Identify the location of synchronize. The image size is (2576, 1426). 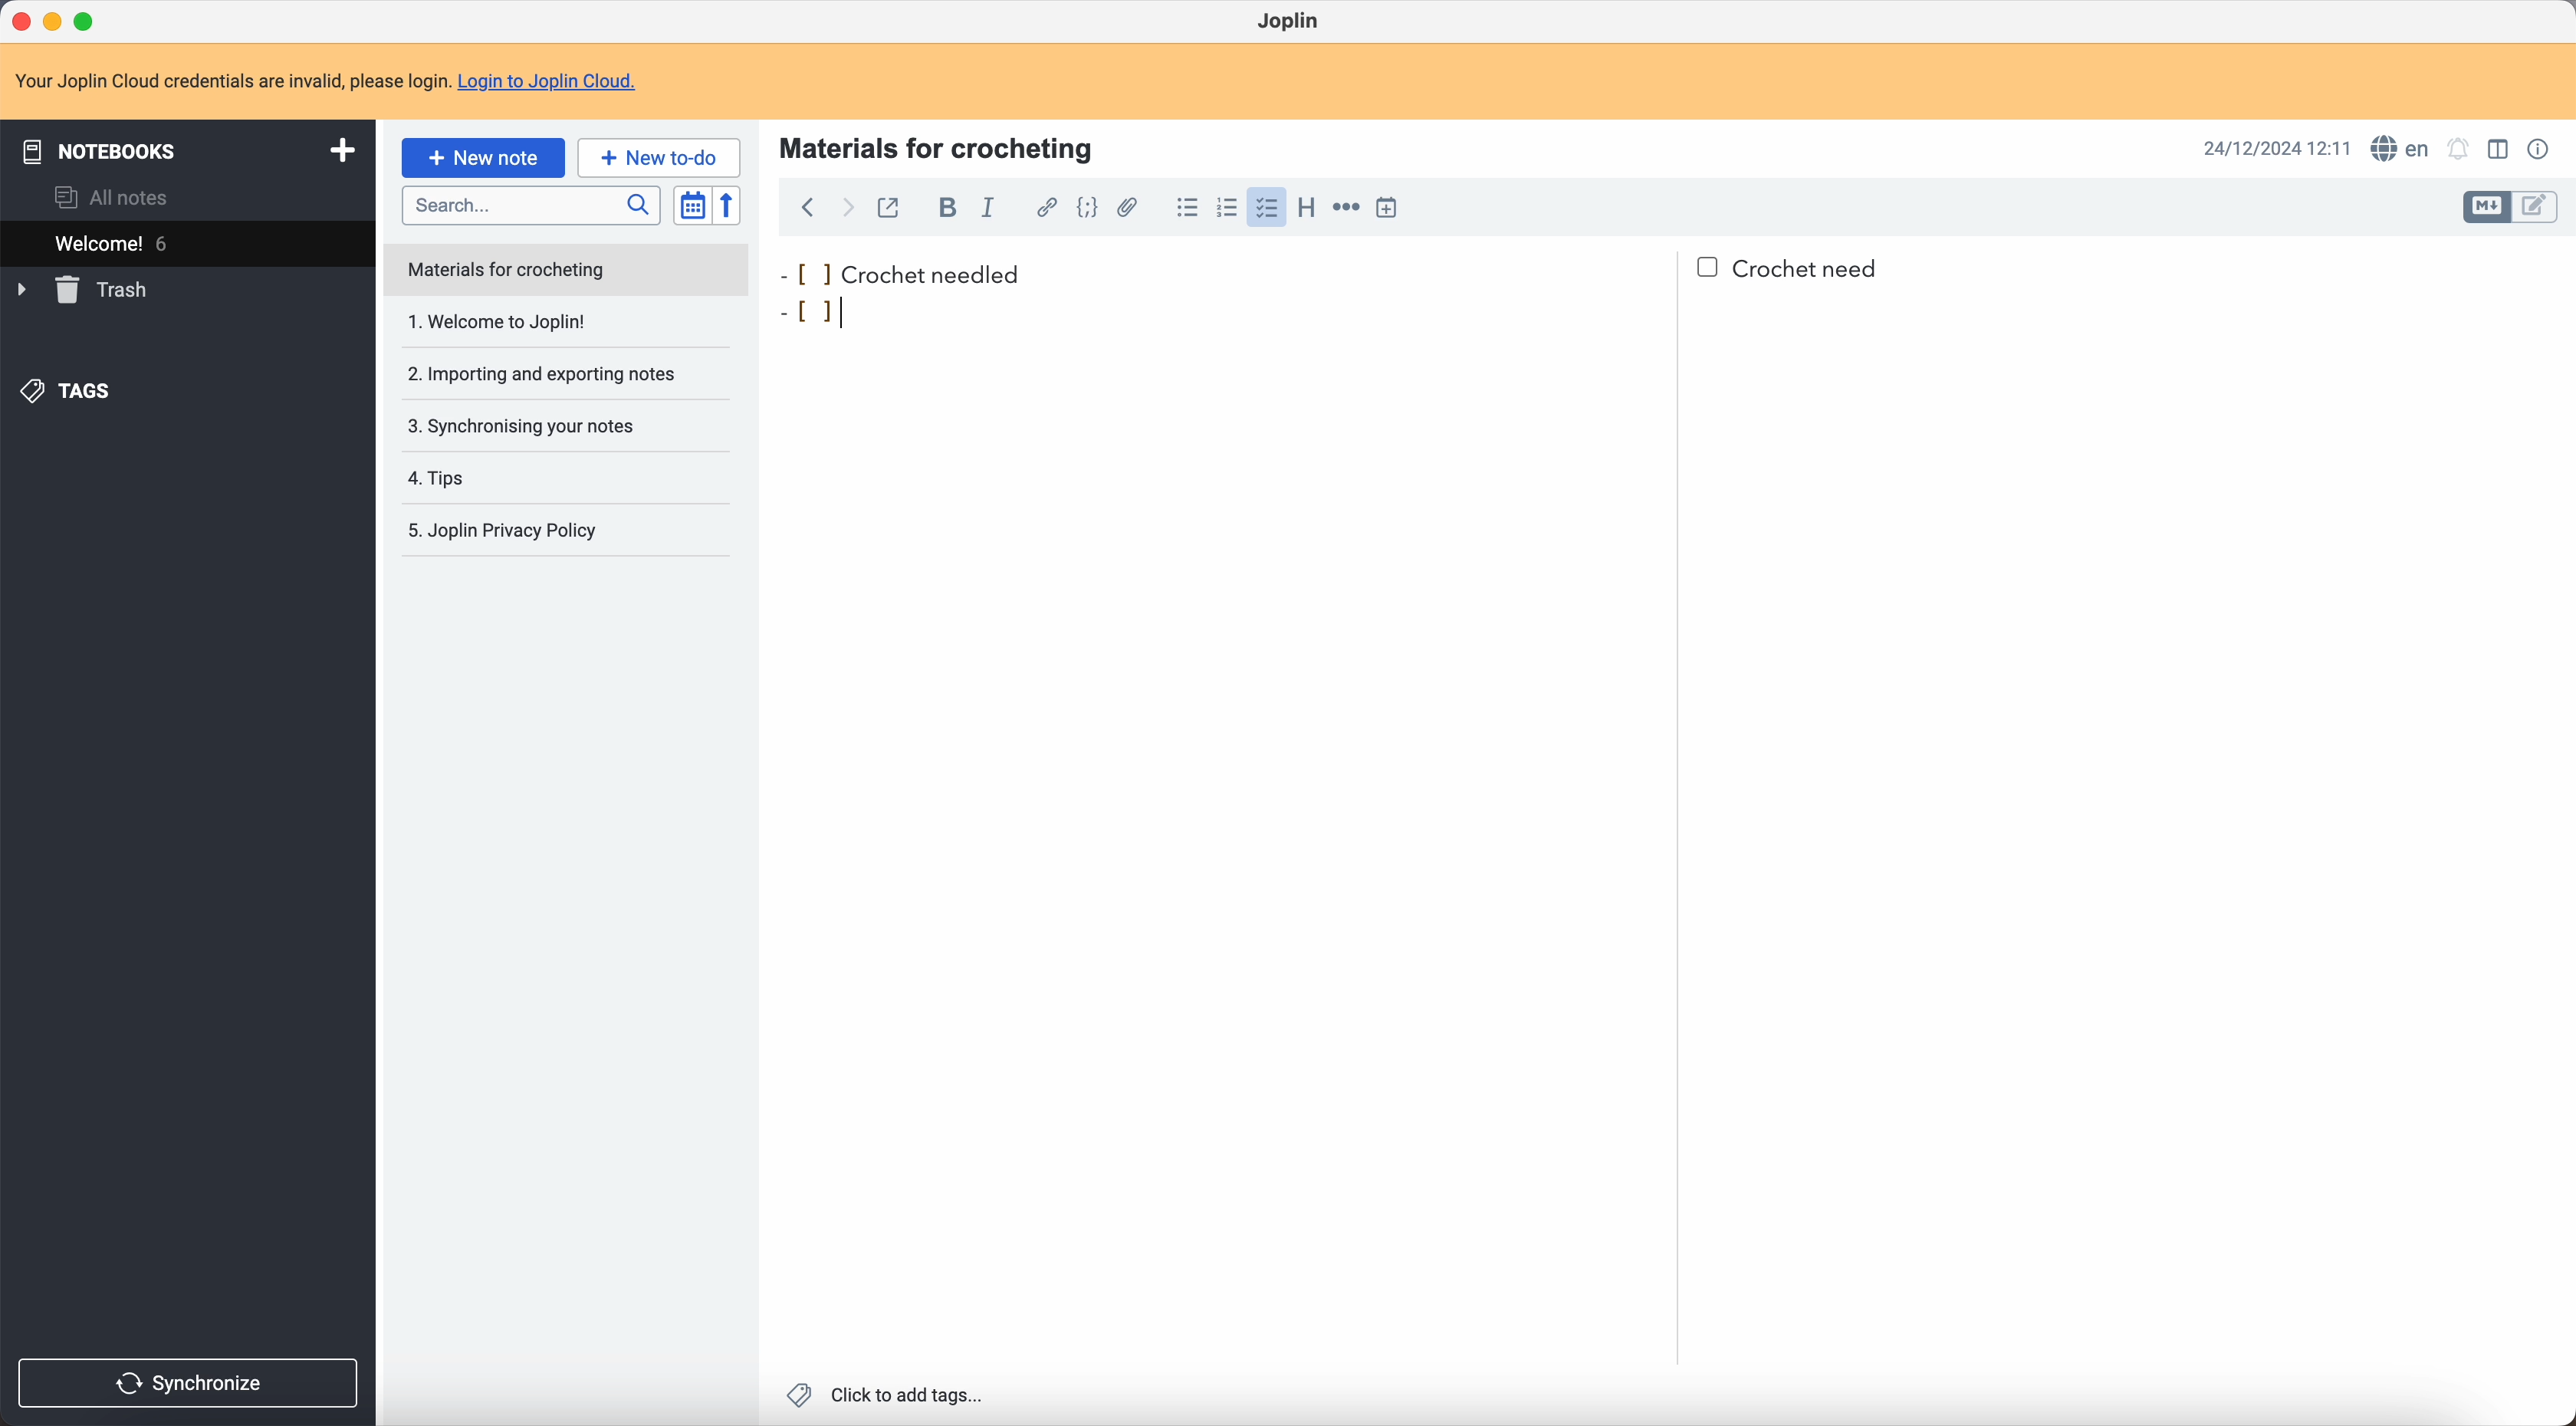
(190, 1384).